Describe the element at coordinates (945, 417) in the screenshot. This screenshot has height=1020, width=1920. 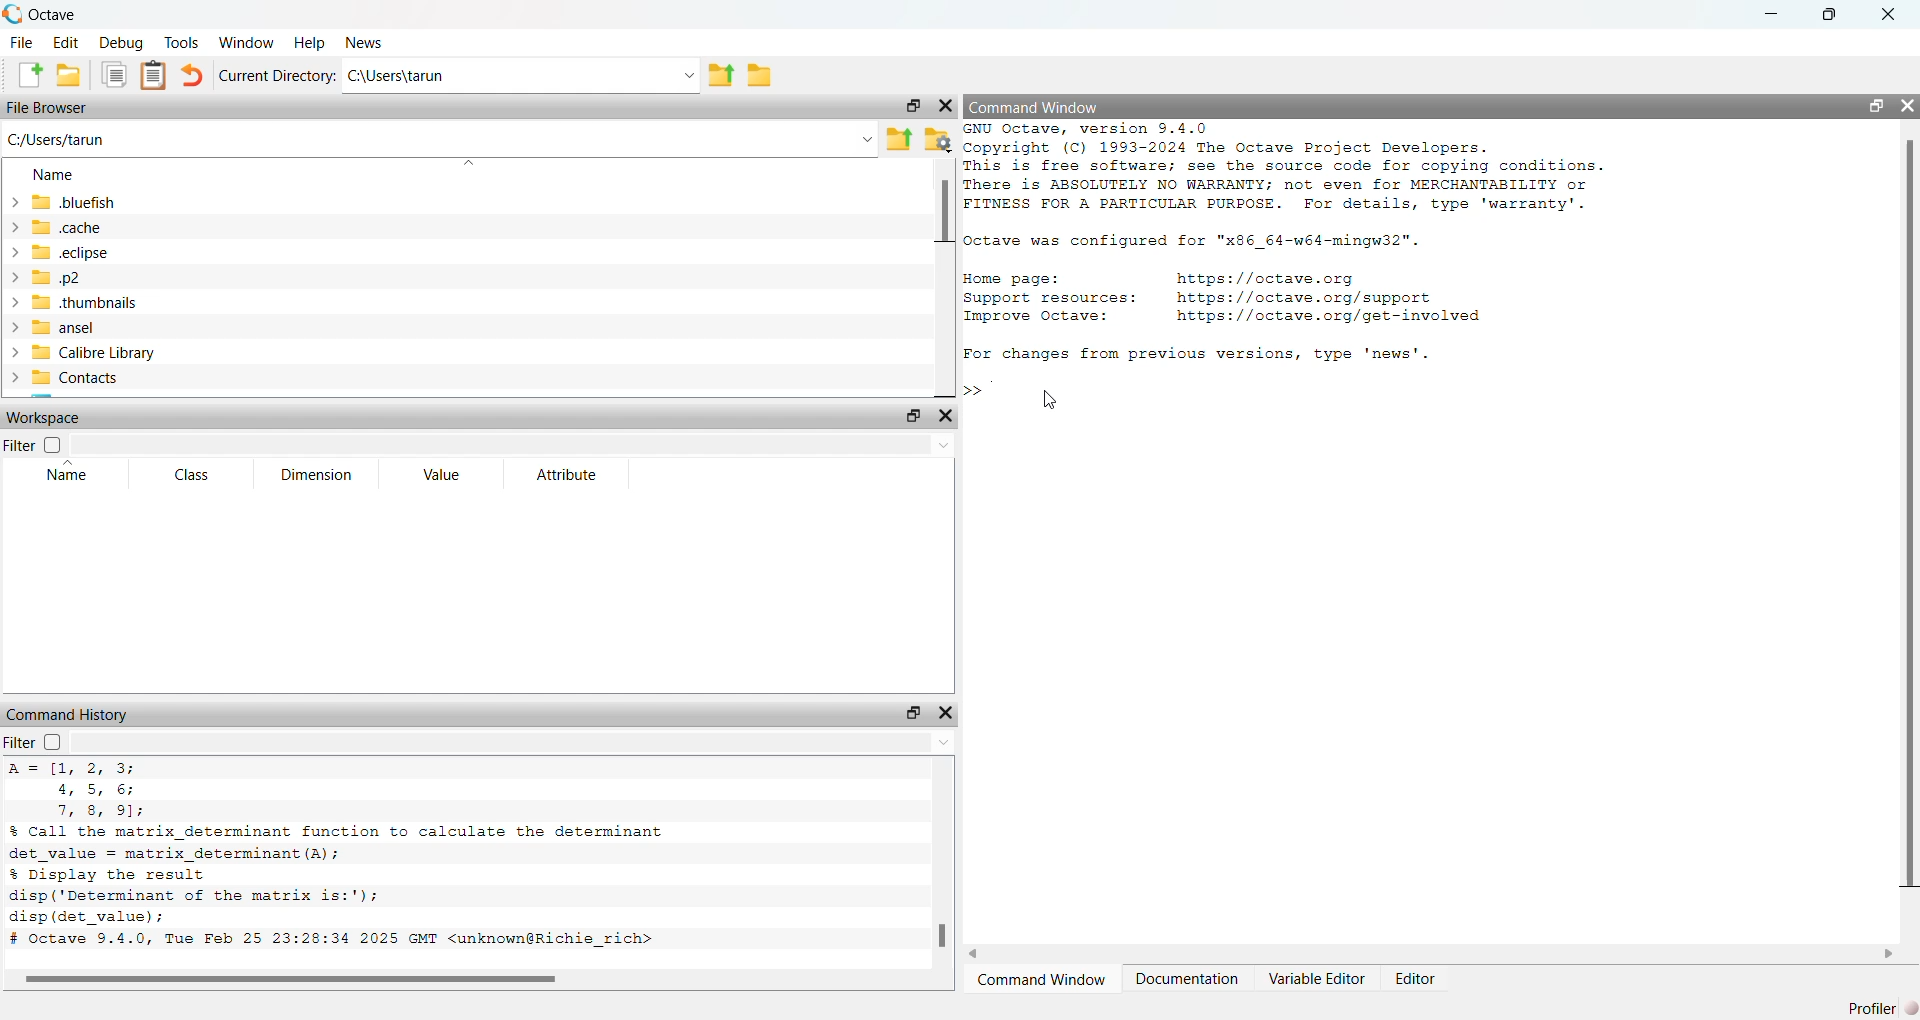
I see `close` at that location.